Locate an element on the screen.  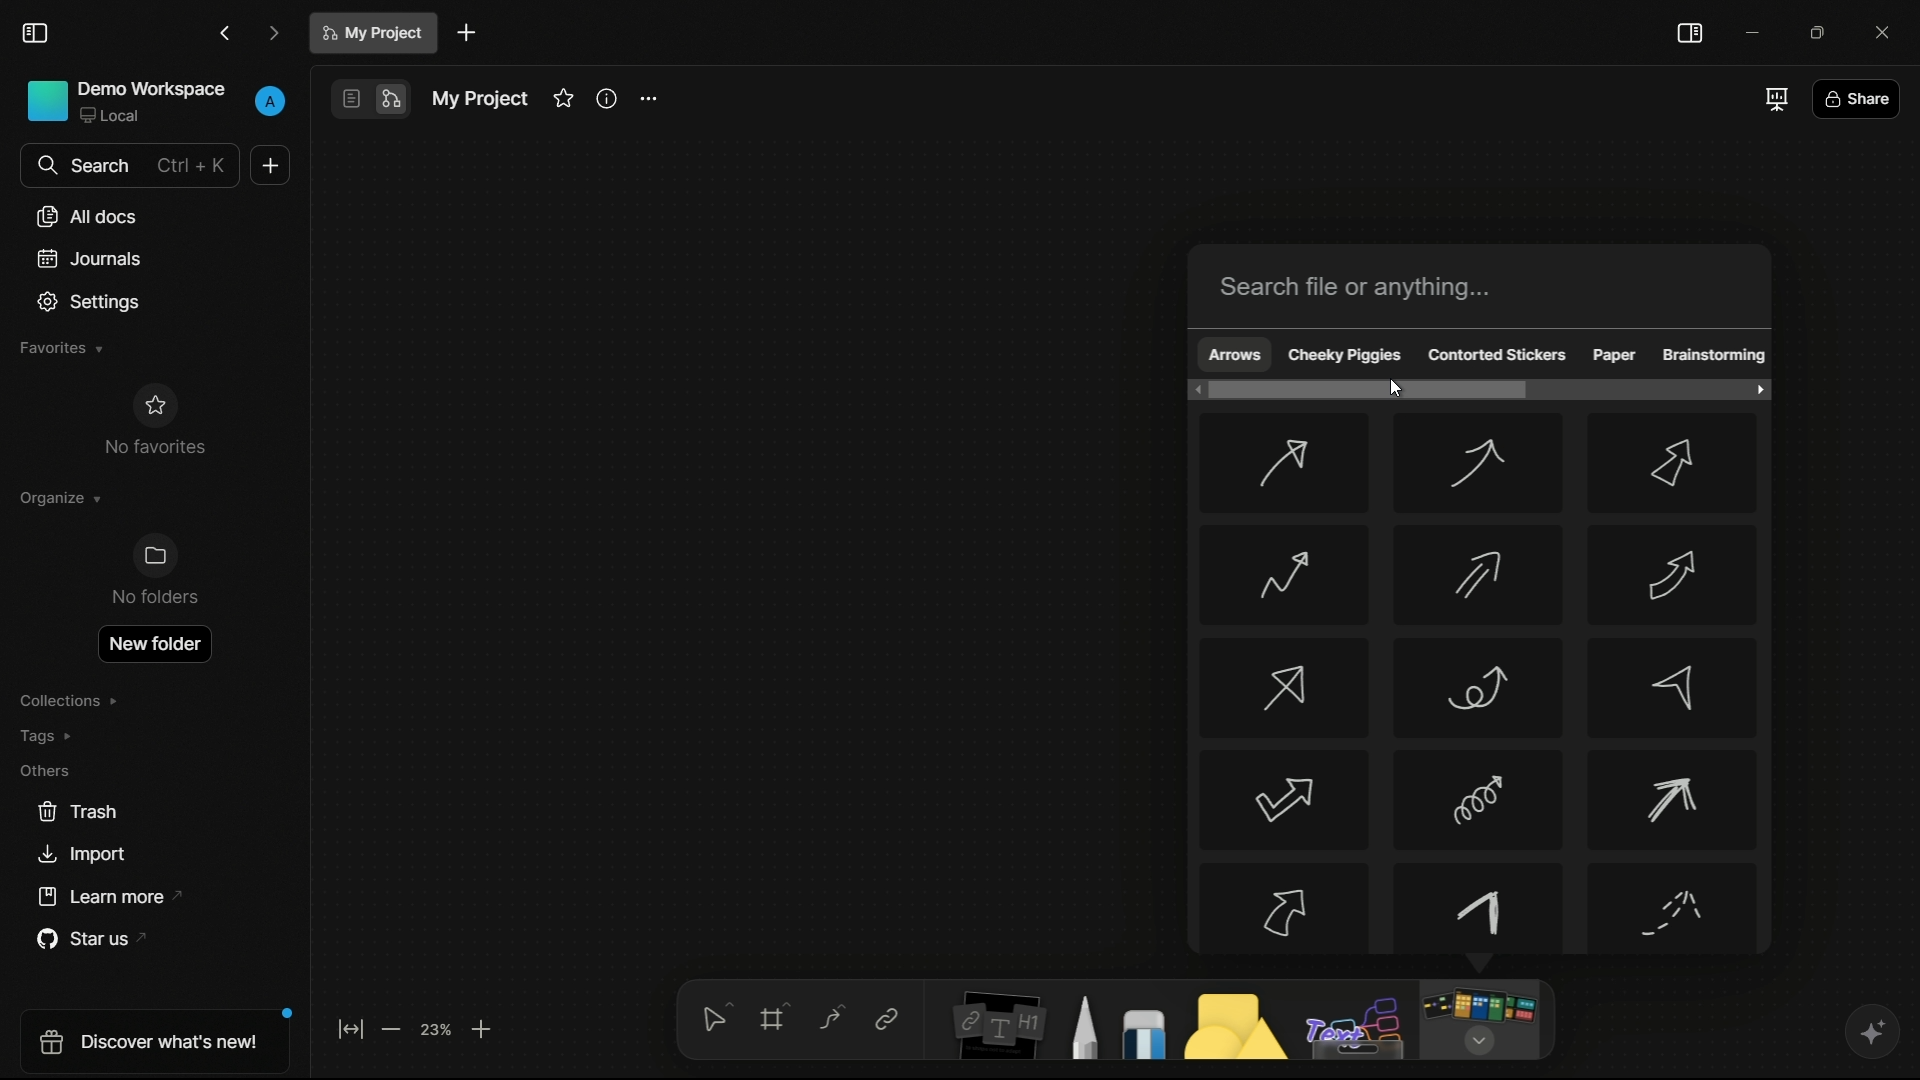
cursor is located at coordinates (1397, 390).